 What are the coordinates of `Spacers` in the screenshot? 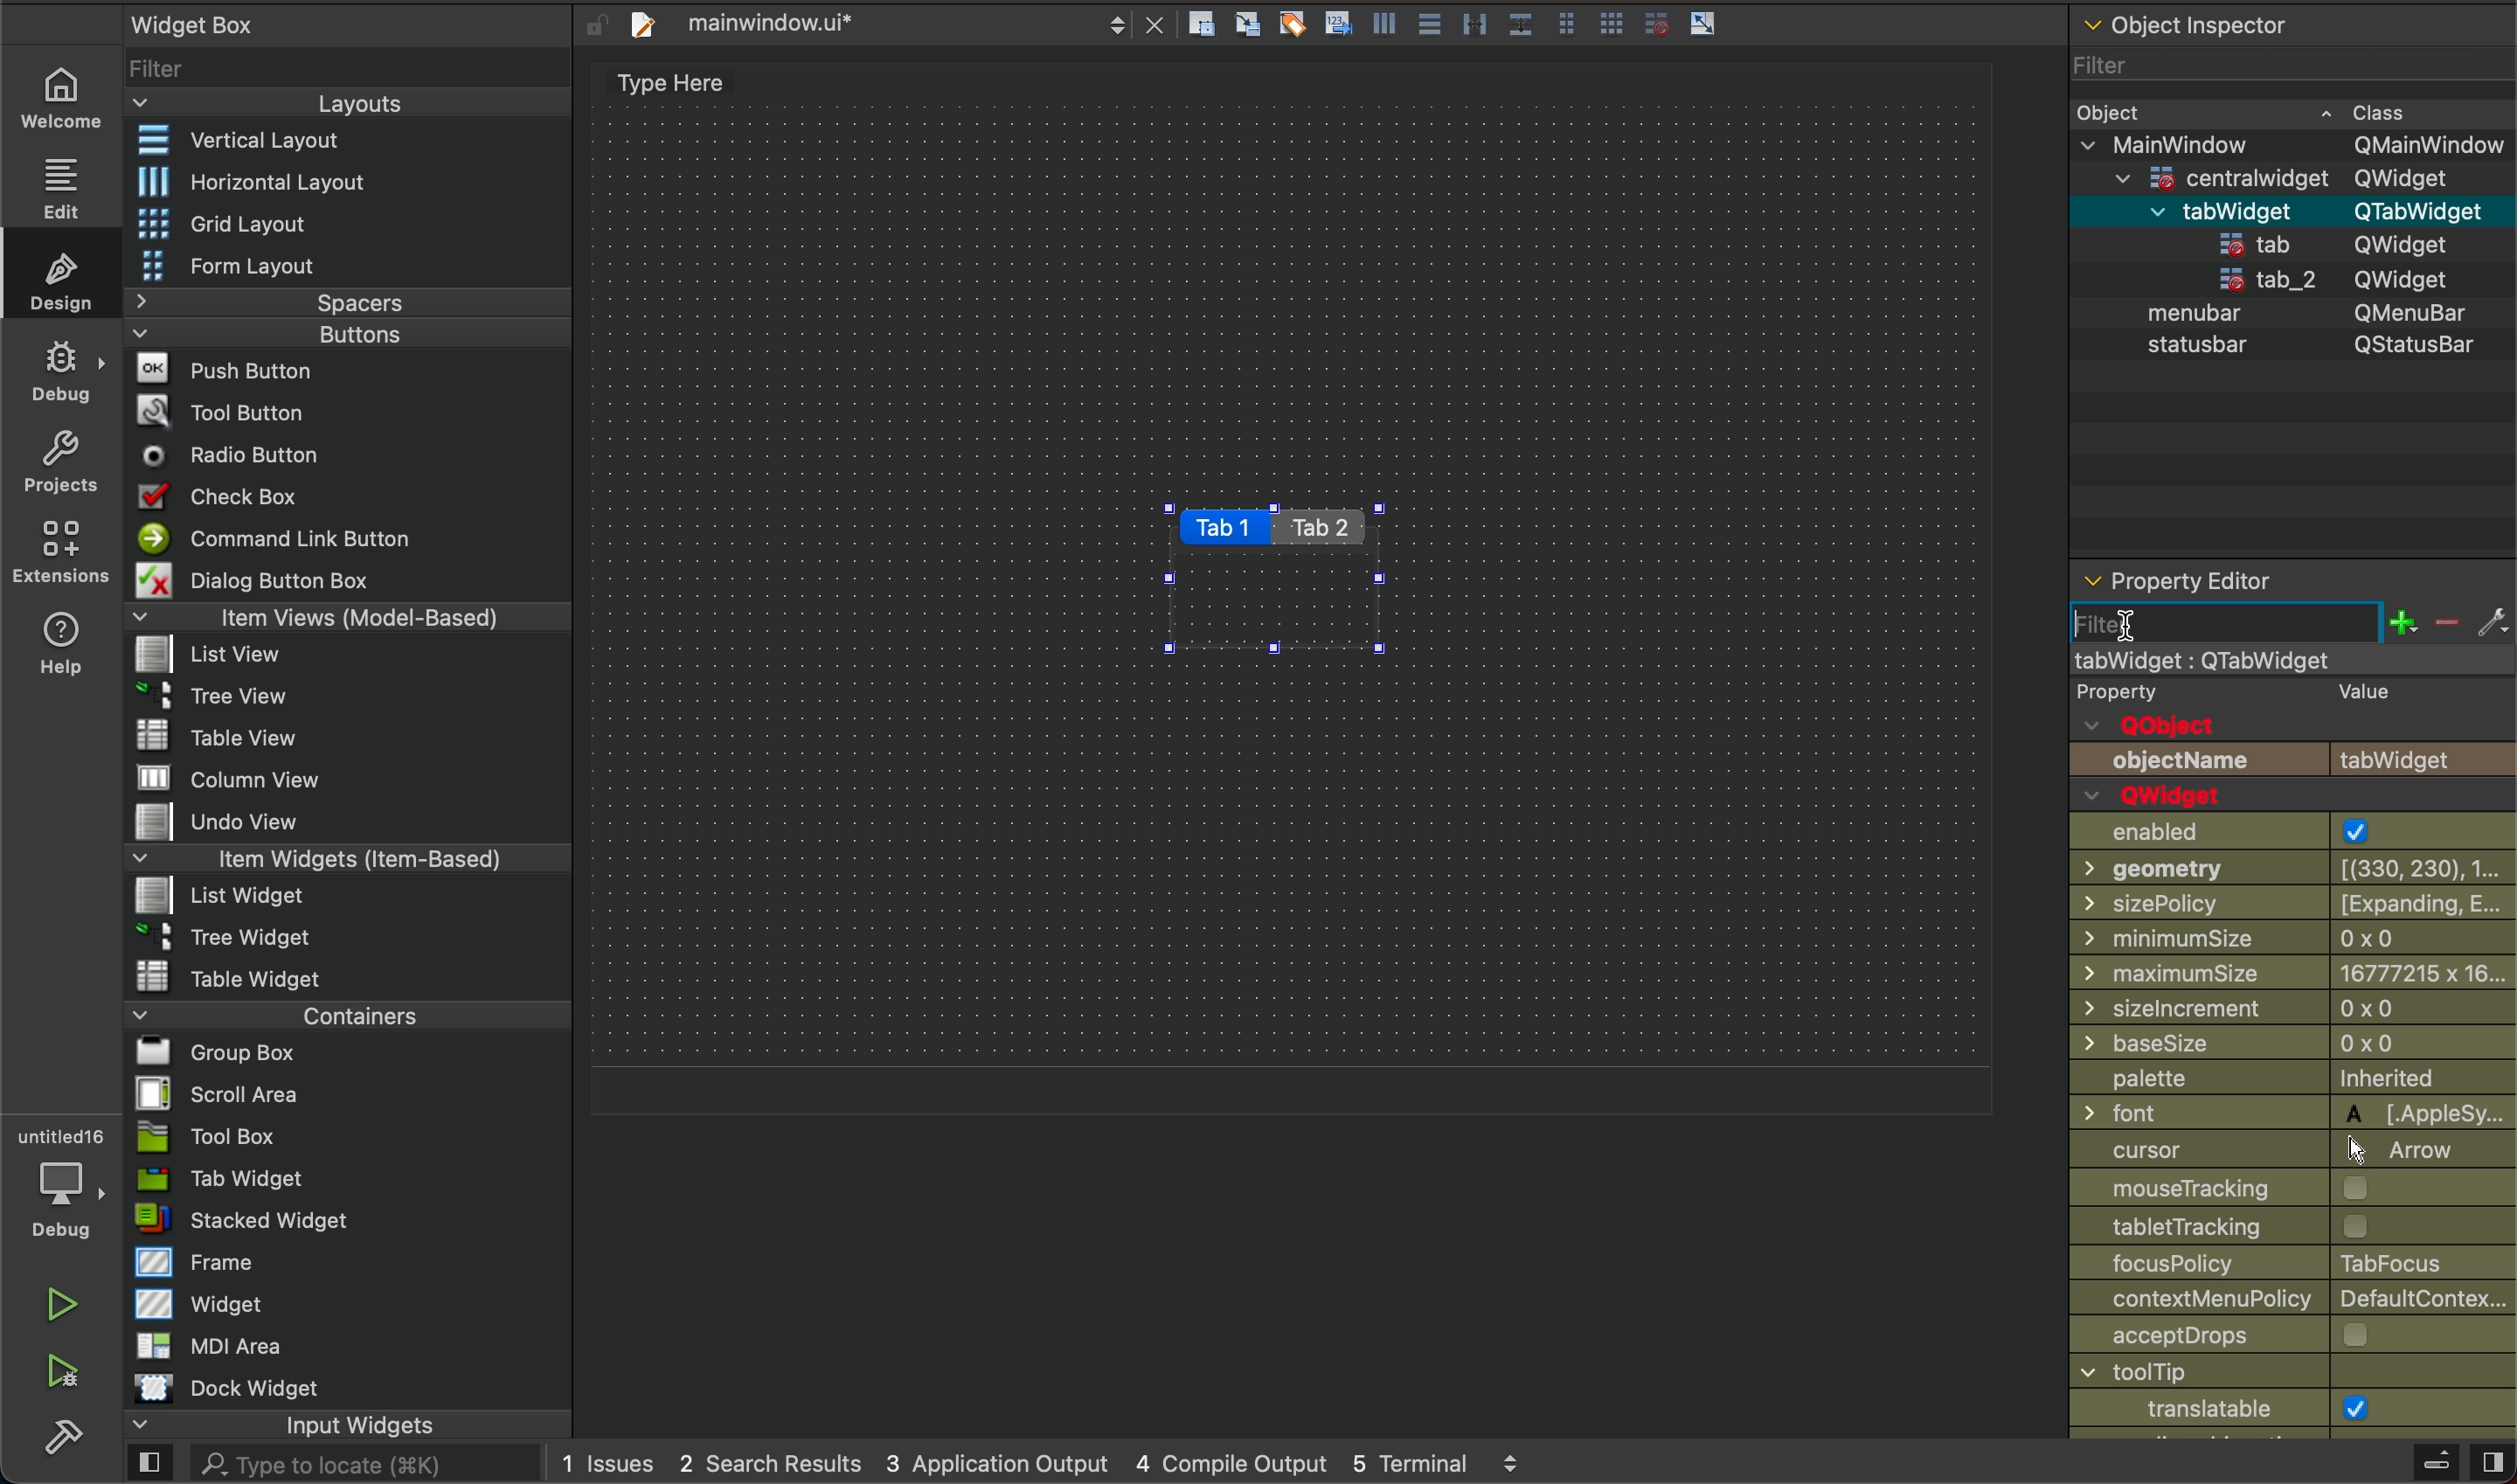 It's located at (350, 304).